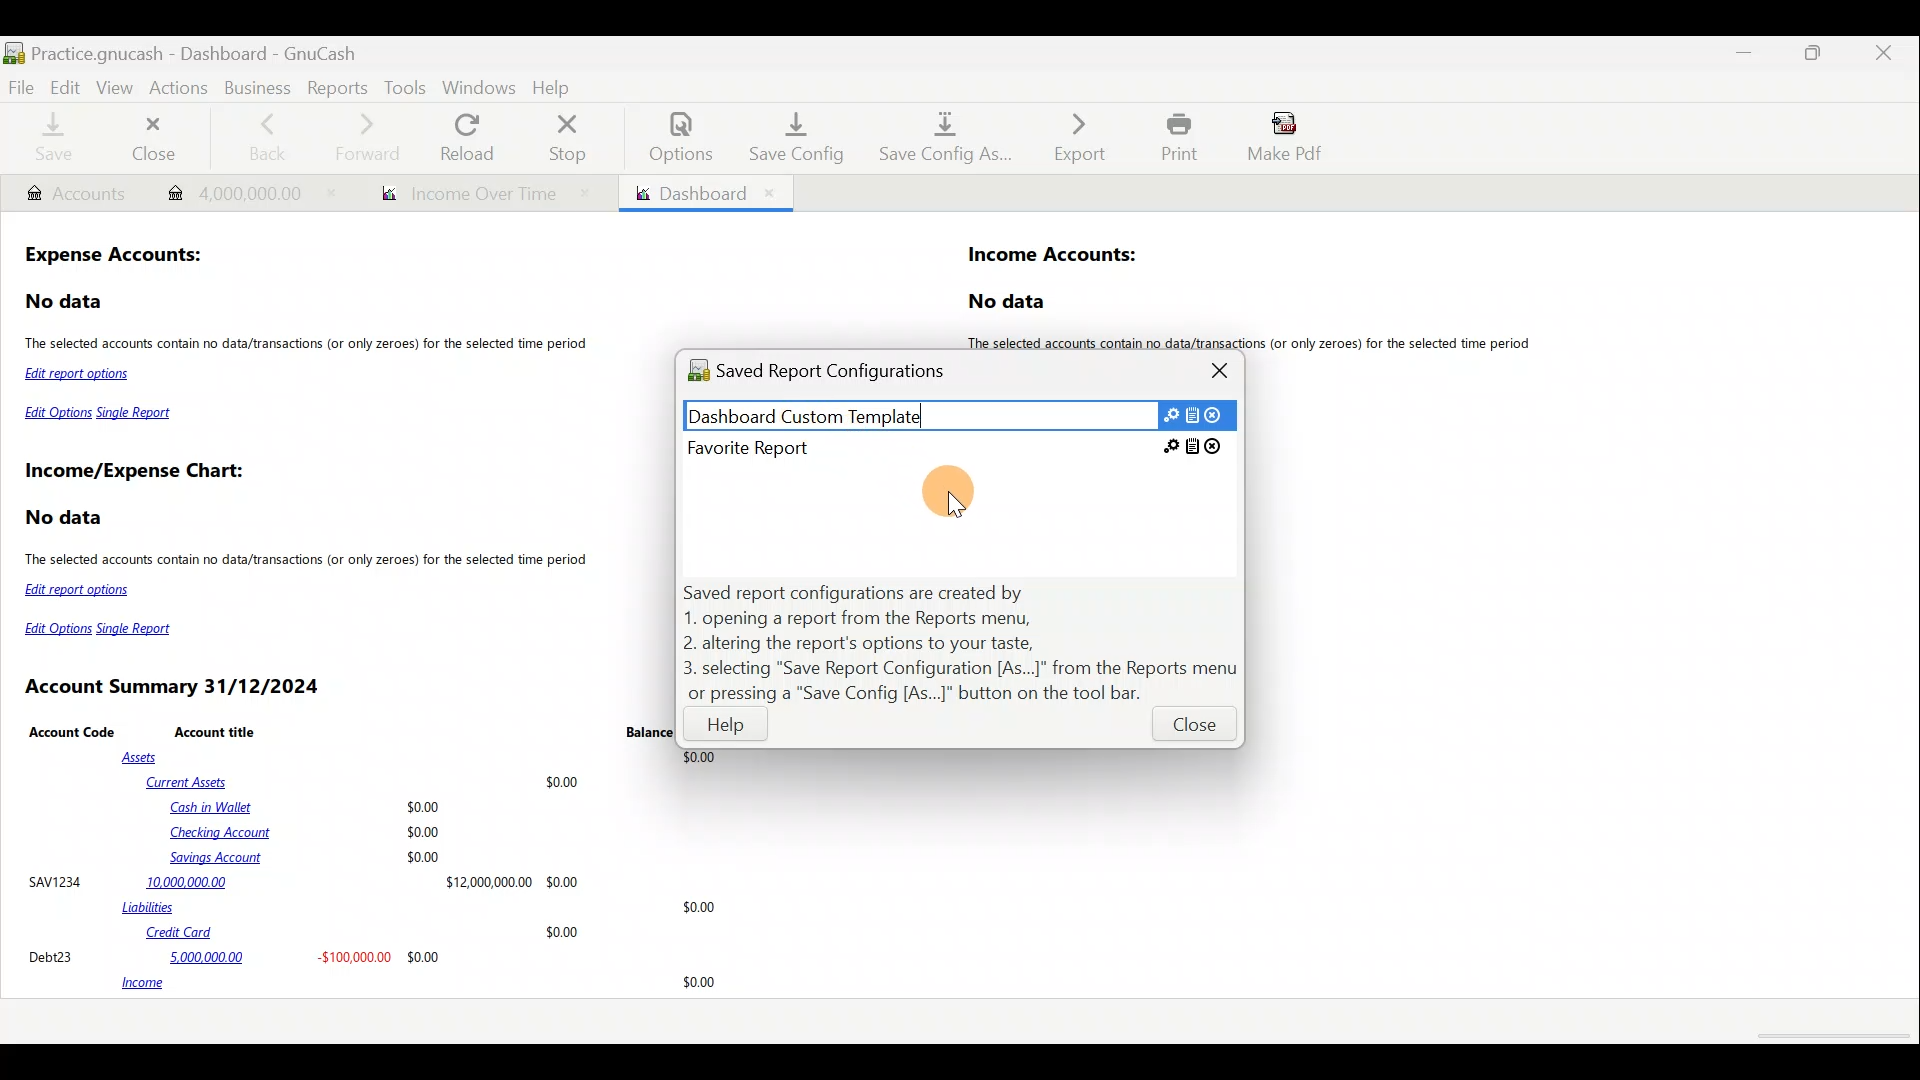 Image resolution: width=1920 pixels, height=1080 pixels. Describe the element at coordinates (75, 194) in the screenshot. I see `Account` at that location.